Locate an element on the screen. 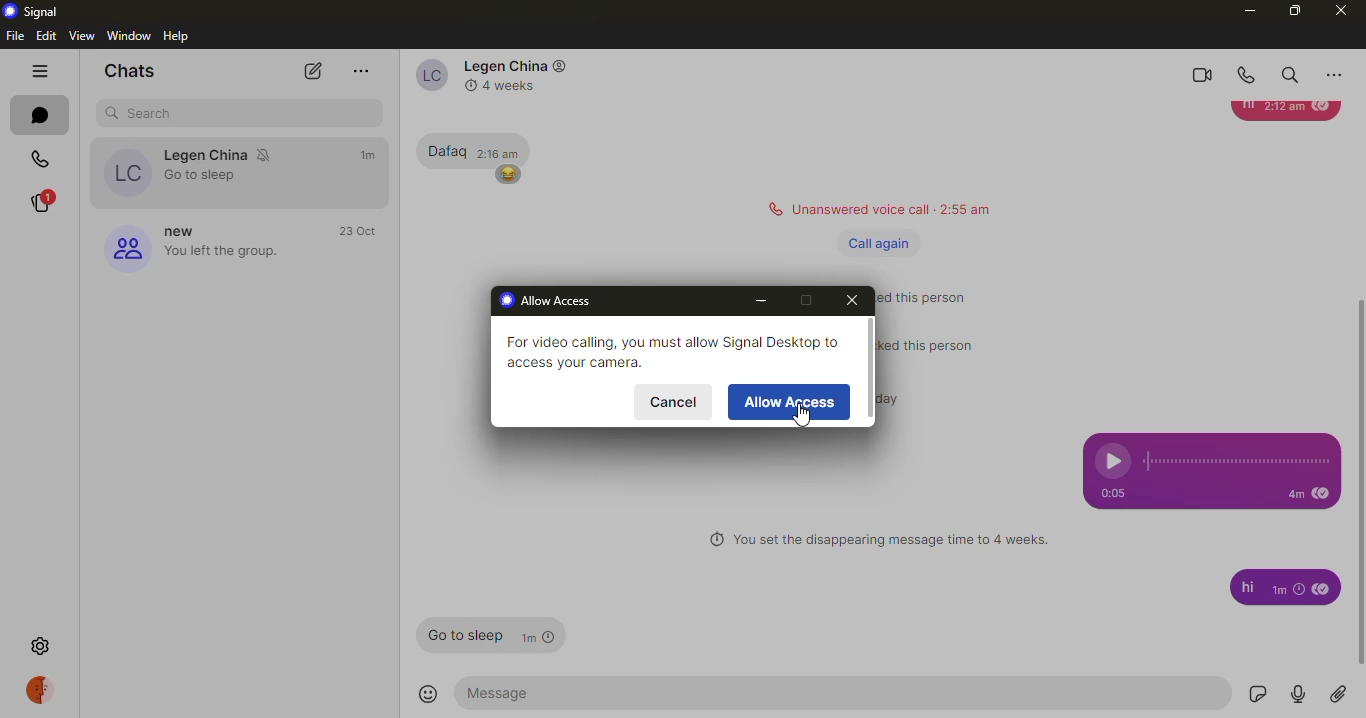  calls is located at coordinates (34, 158).